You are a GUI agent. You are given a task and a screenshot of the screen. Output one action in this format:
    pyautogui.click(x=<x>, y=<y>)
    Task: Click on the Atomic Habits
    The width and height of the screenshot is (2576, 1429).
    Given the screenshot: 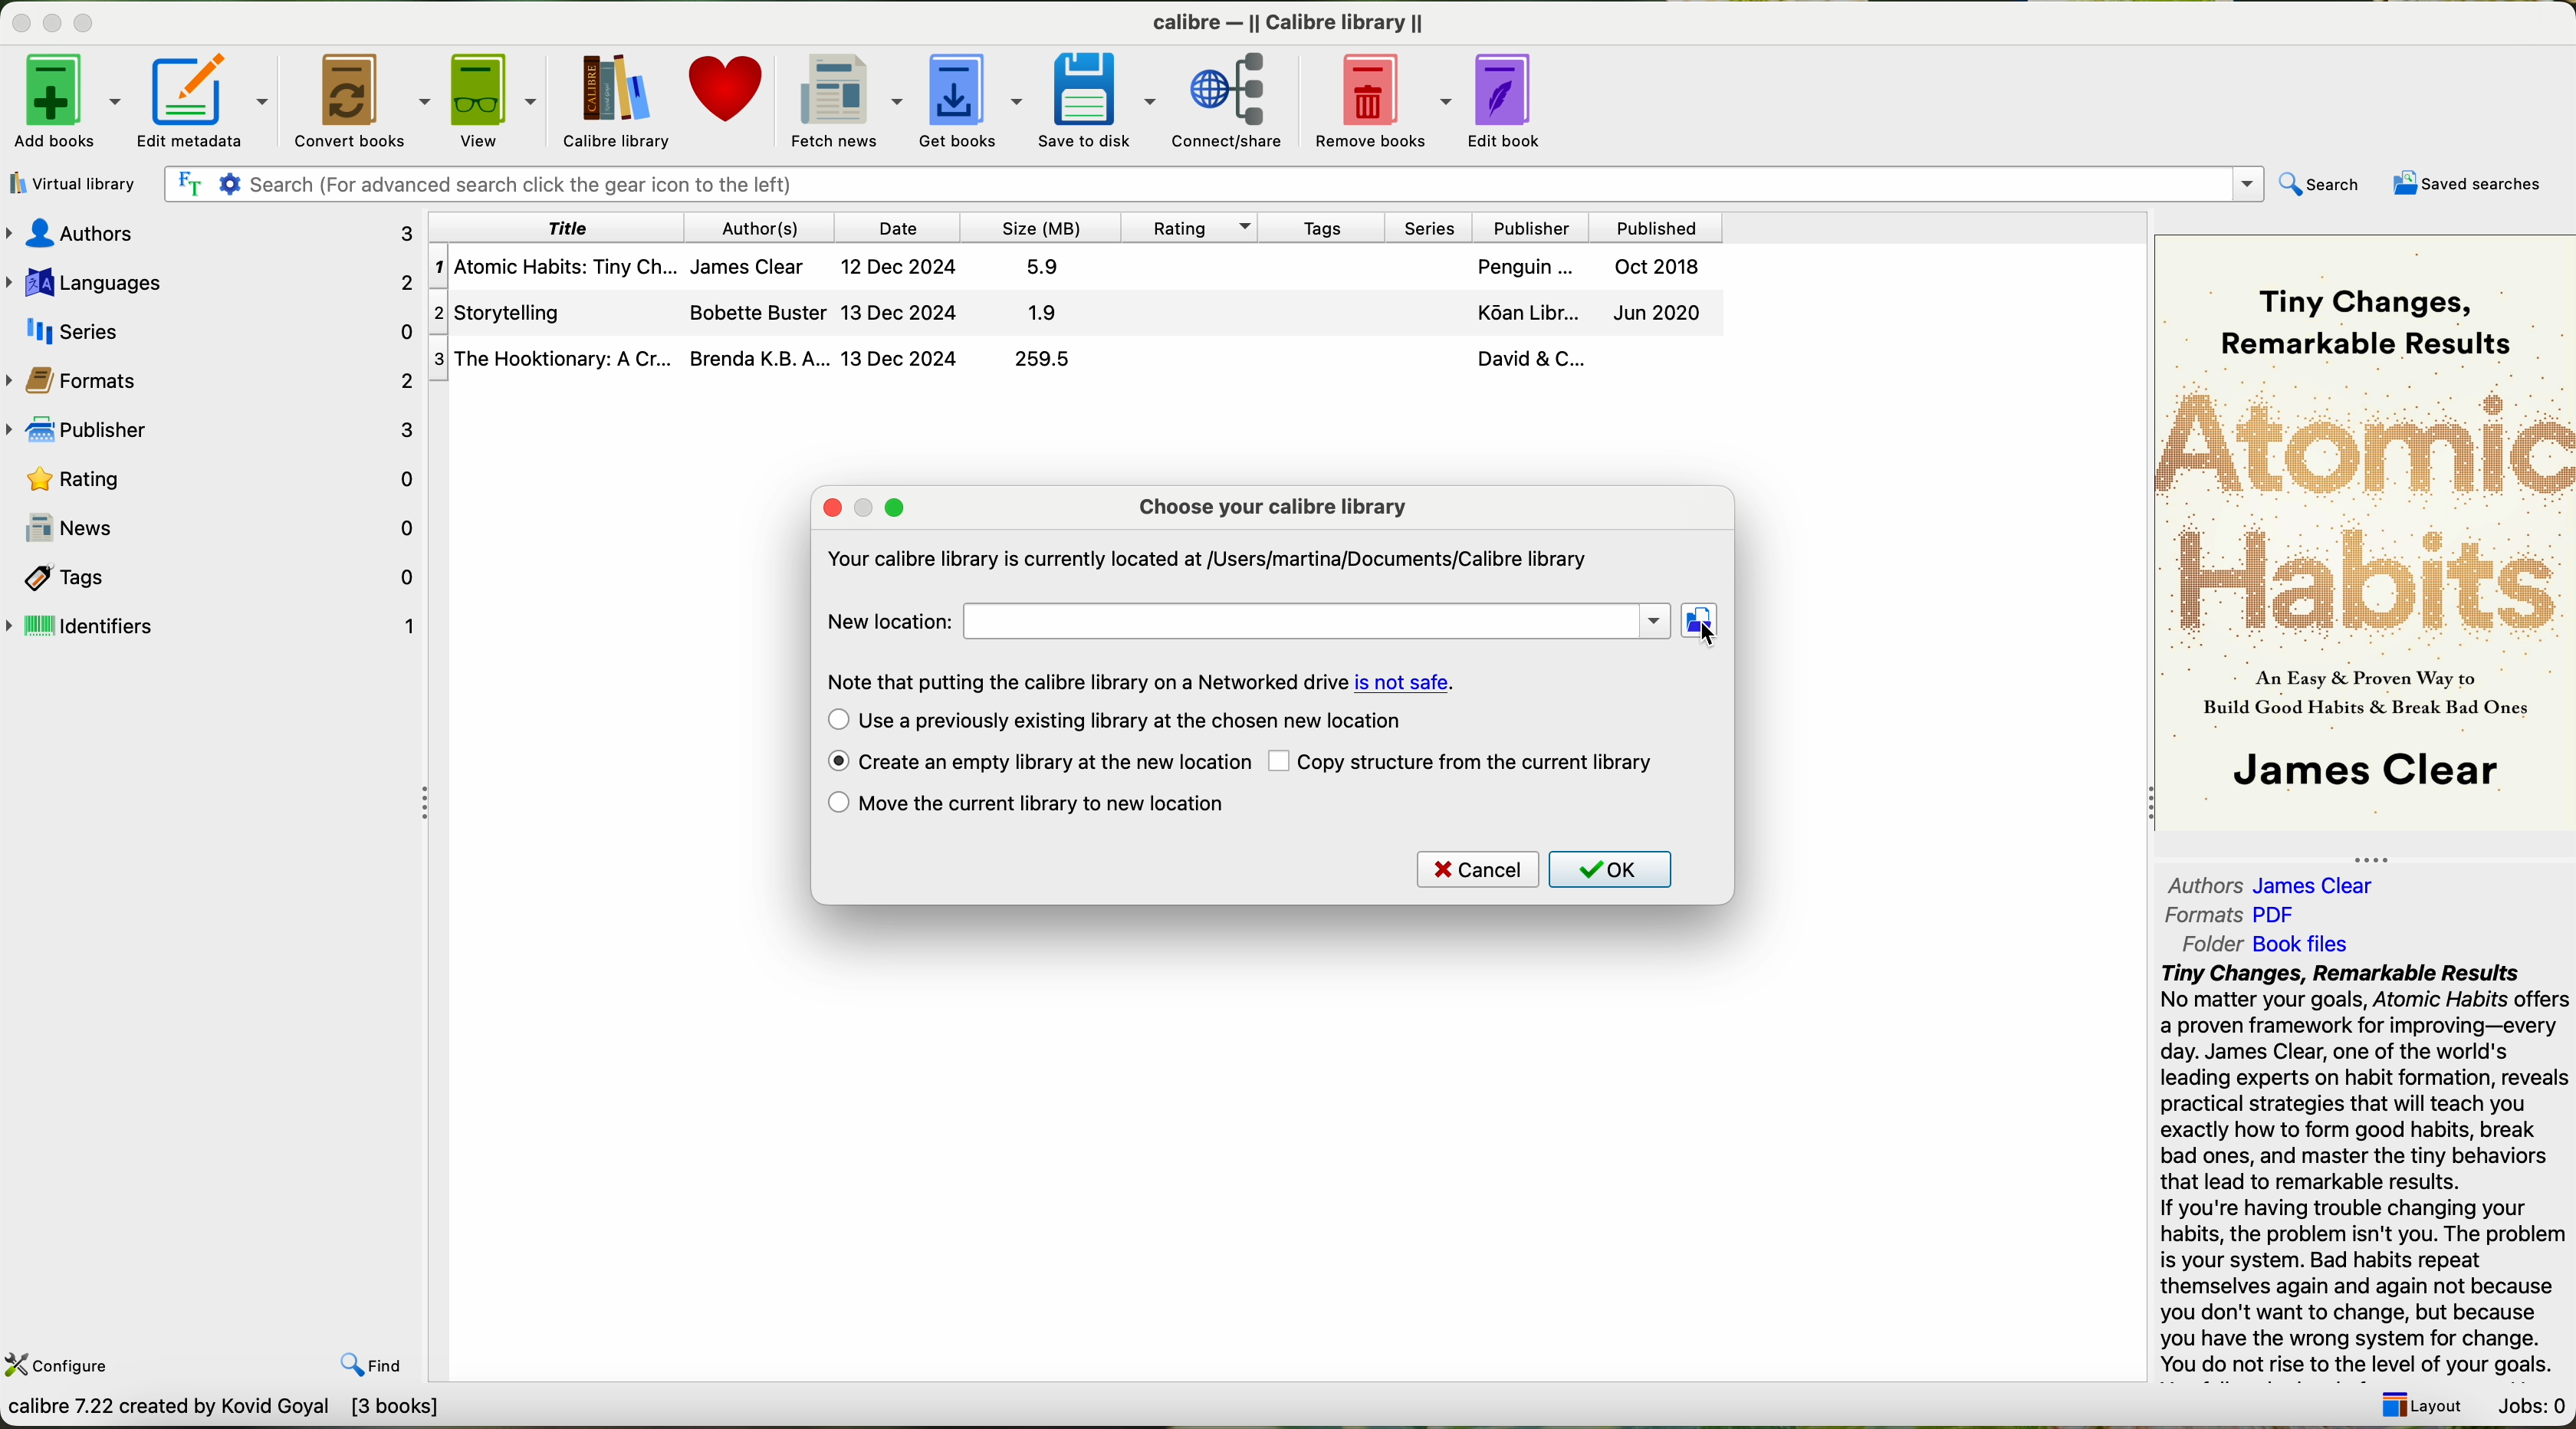 What is the action you would take?
    pyautogui.click(x=2367, y=509)
    